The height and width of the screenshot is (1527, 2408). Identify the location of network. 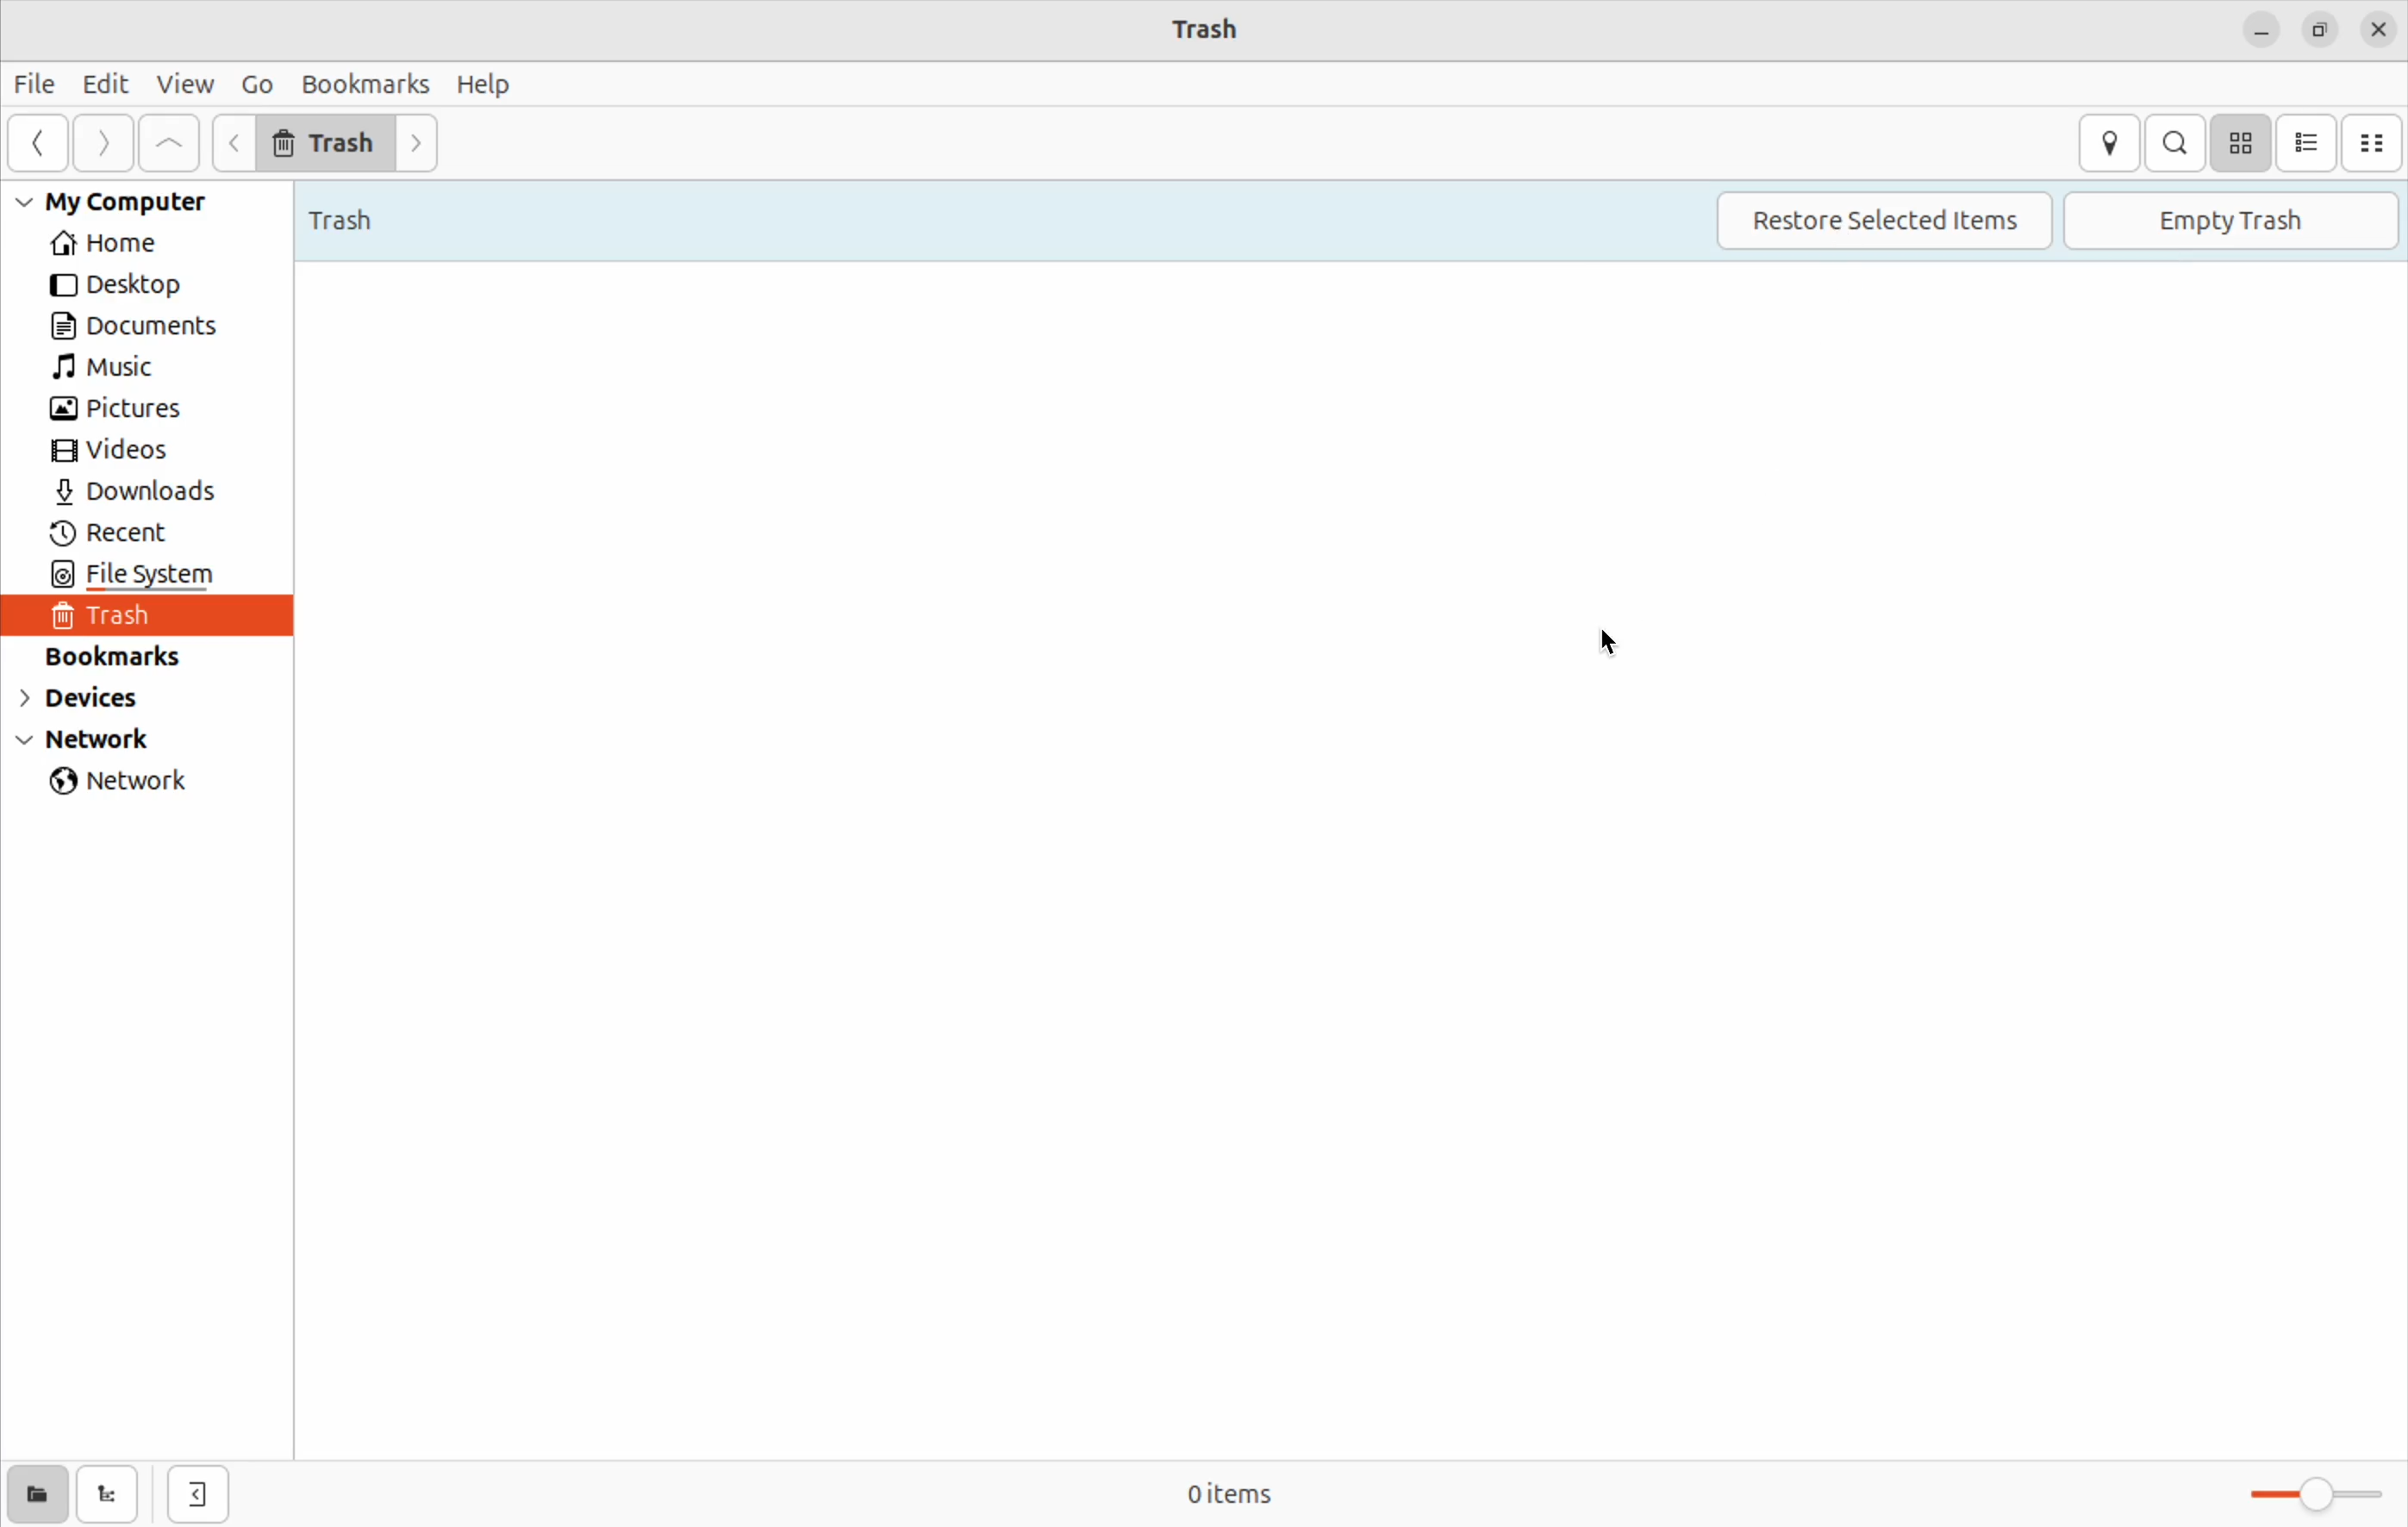
(130, 784).